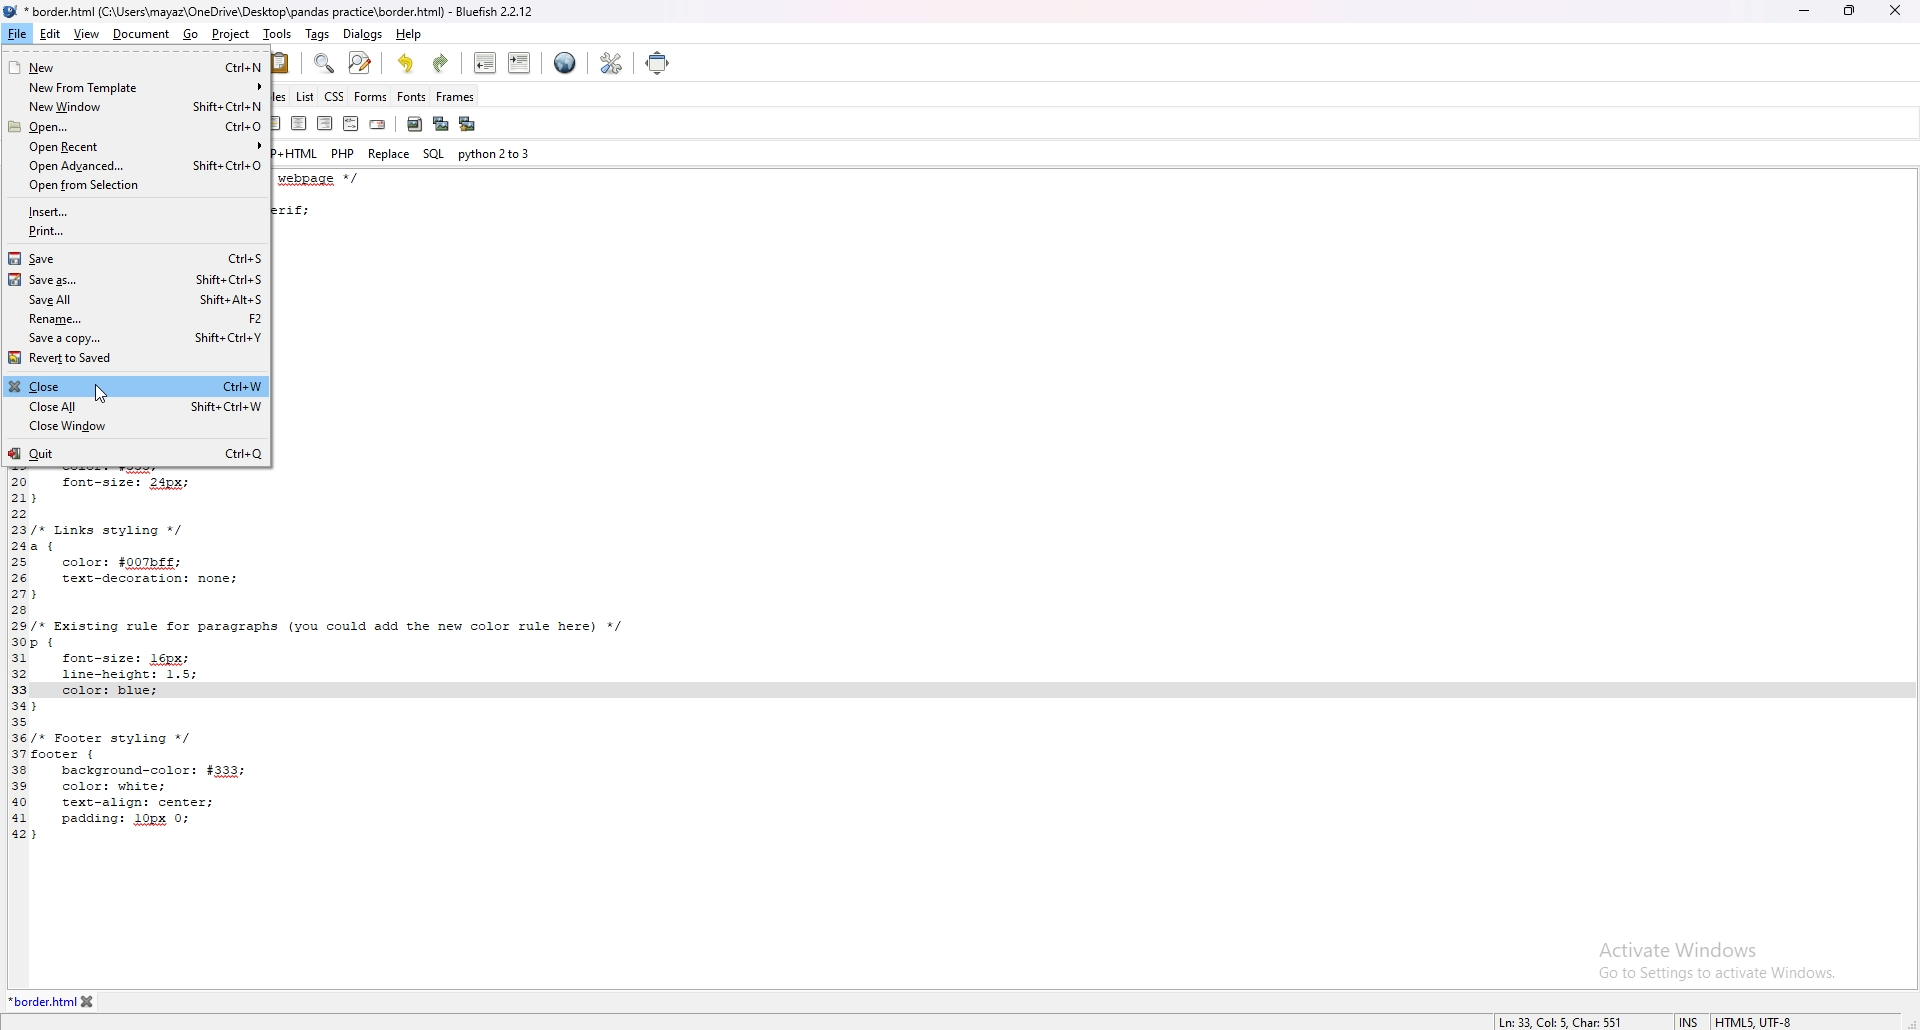 The image size is (1920, 1030). What do you see at coordinates (41, 1001) in the screenshot?
I see `tab` at bounding box center [41, 1001].